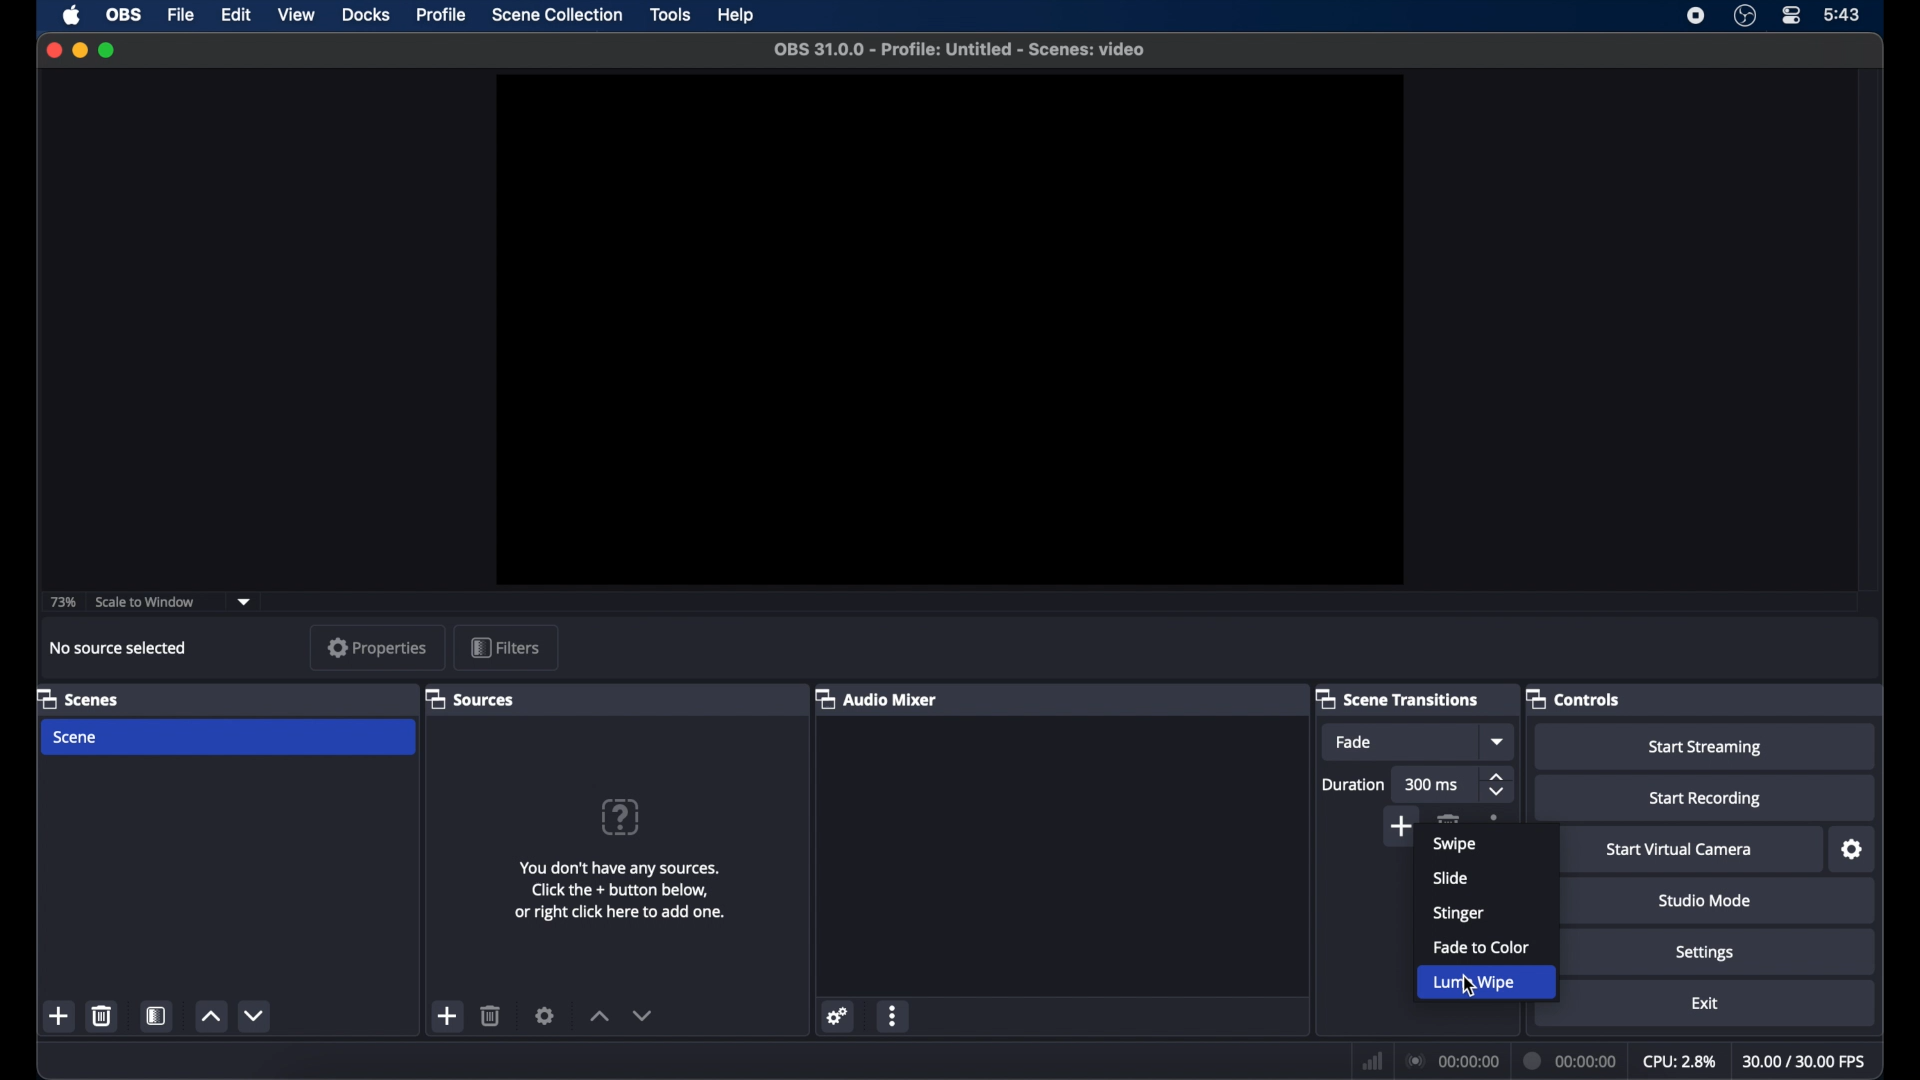 This screenshot has width=1920, height=1080. I want to click on add, so click(448, 1015).